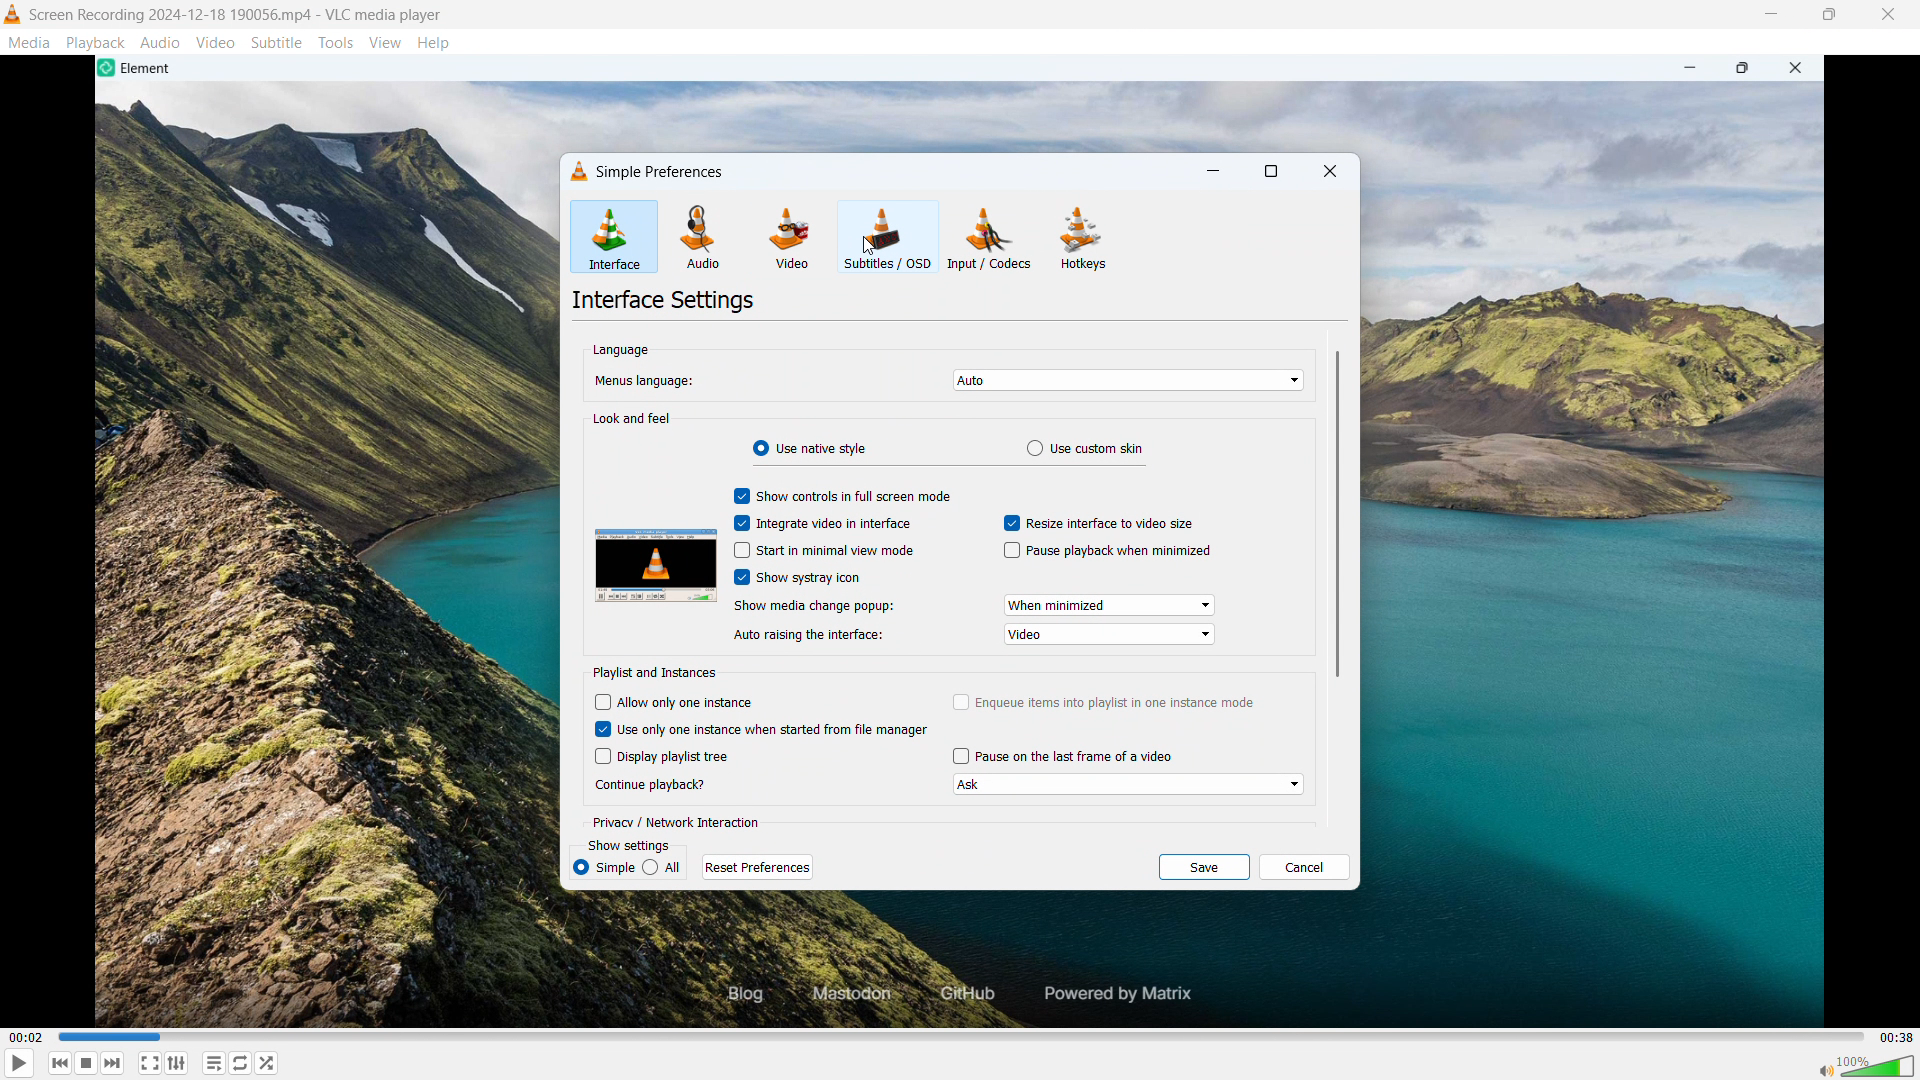  Describe the element at coordinates (870, 247) in the screenshot. I see `cursor ` at that location.